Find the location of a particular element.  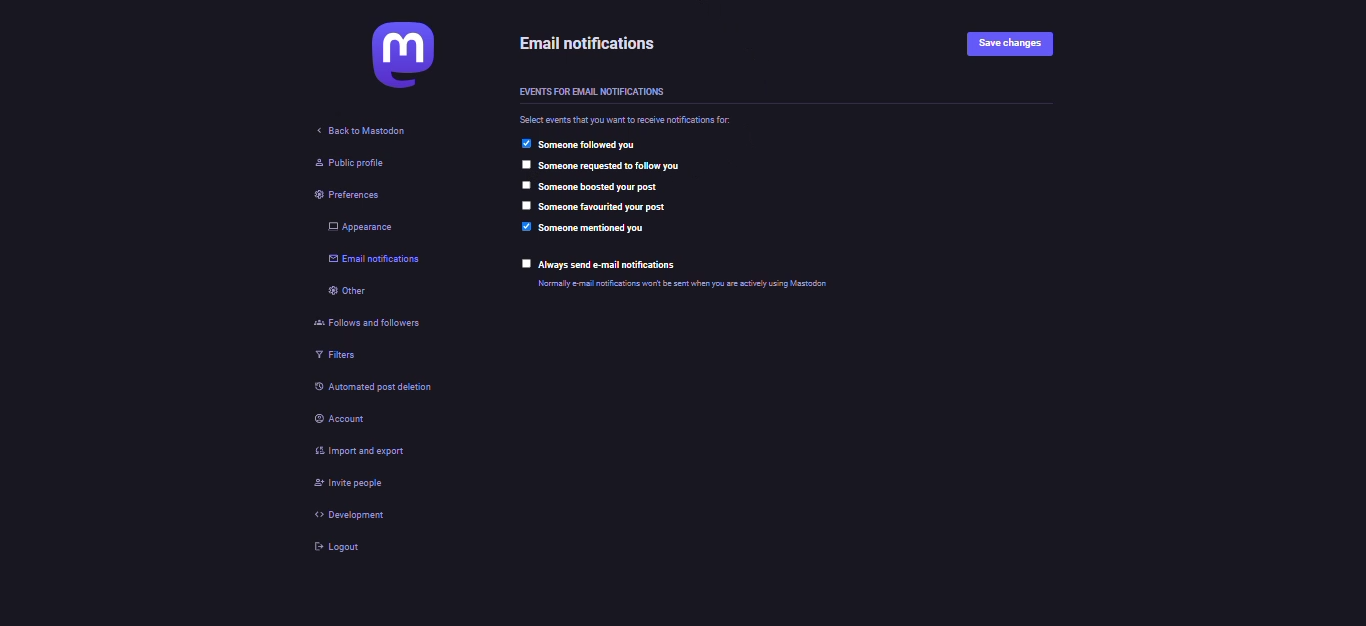

info is located at coordinates (687, 284).